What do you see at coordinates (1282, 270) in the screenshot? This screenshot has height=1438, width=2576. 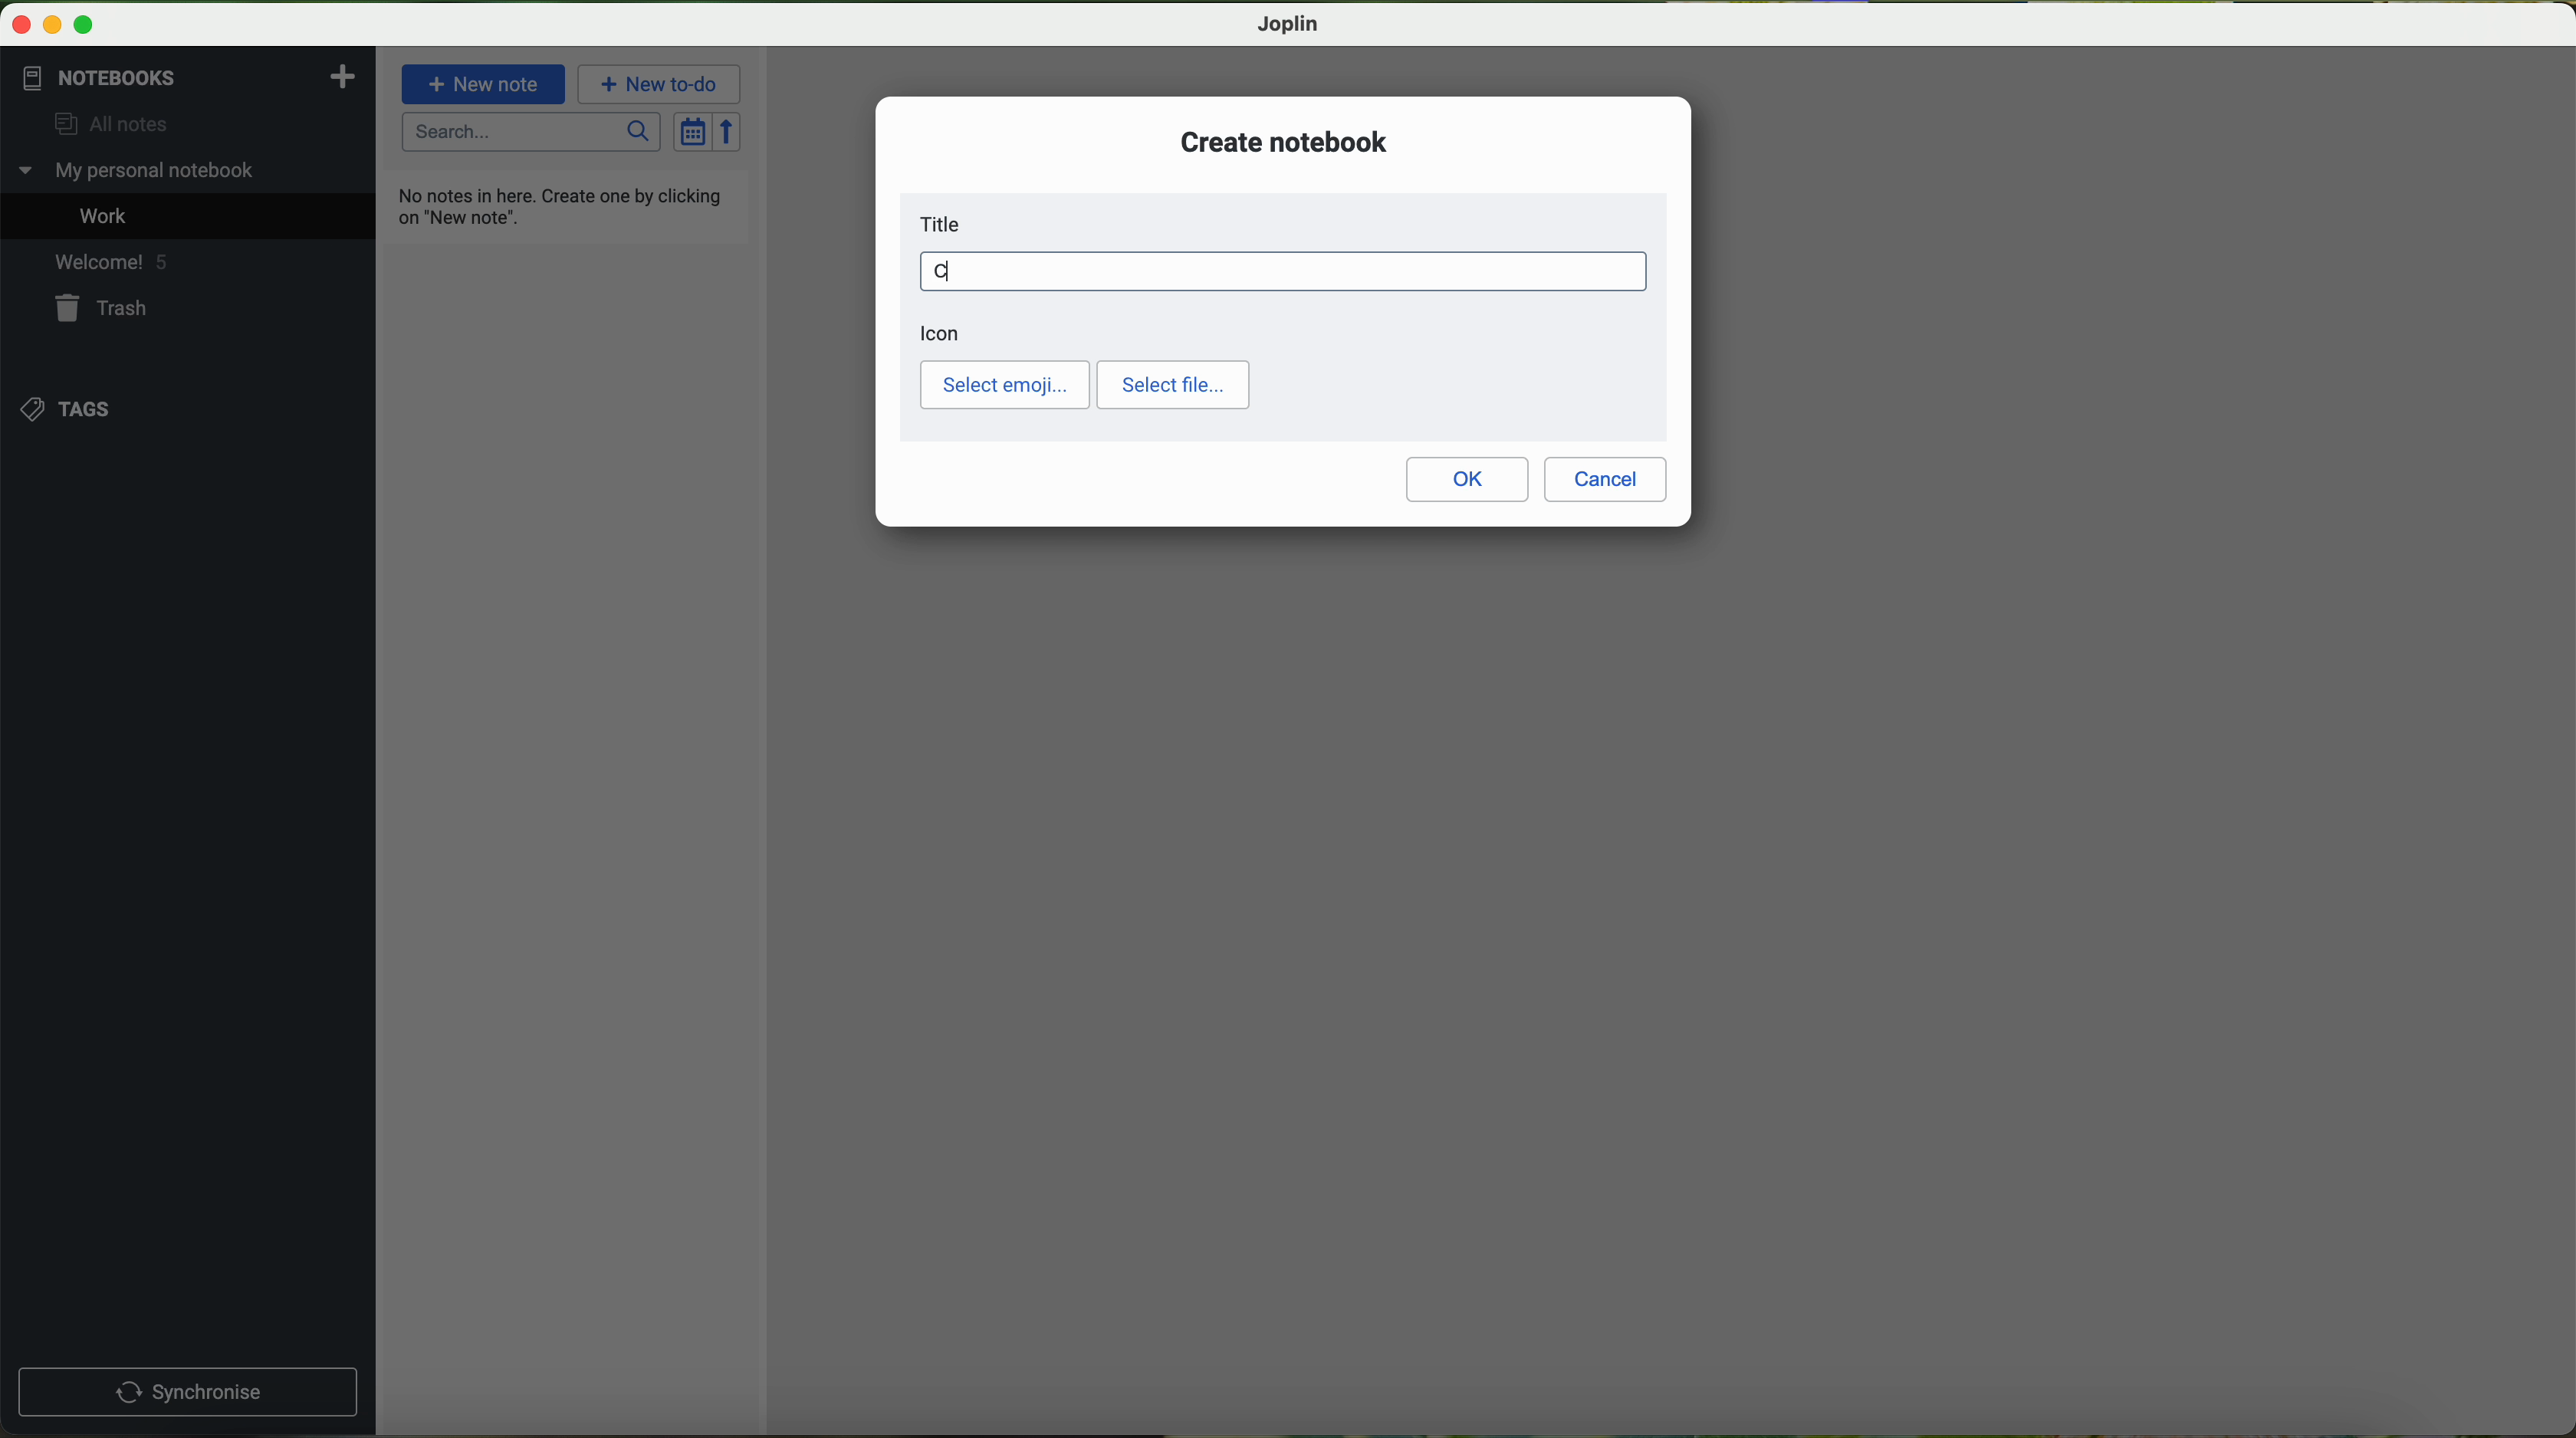 I see `typing` at bounding box center [1282, 270].